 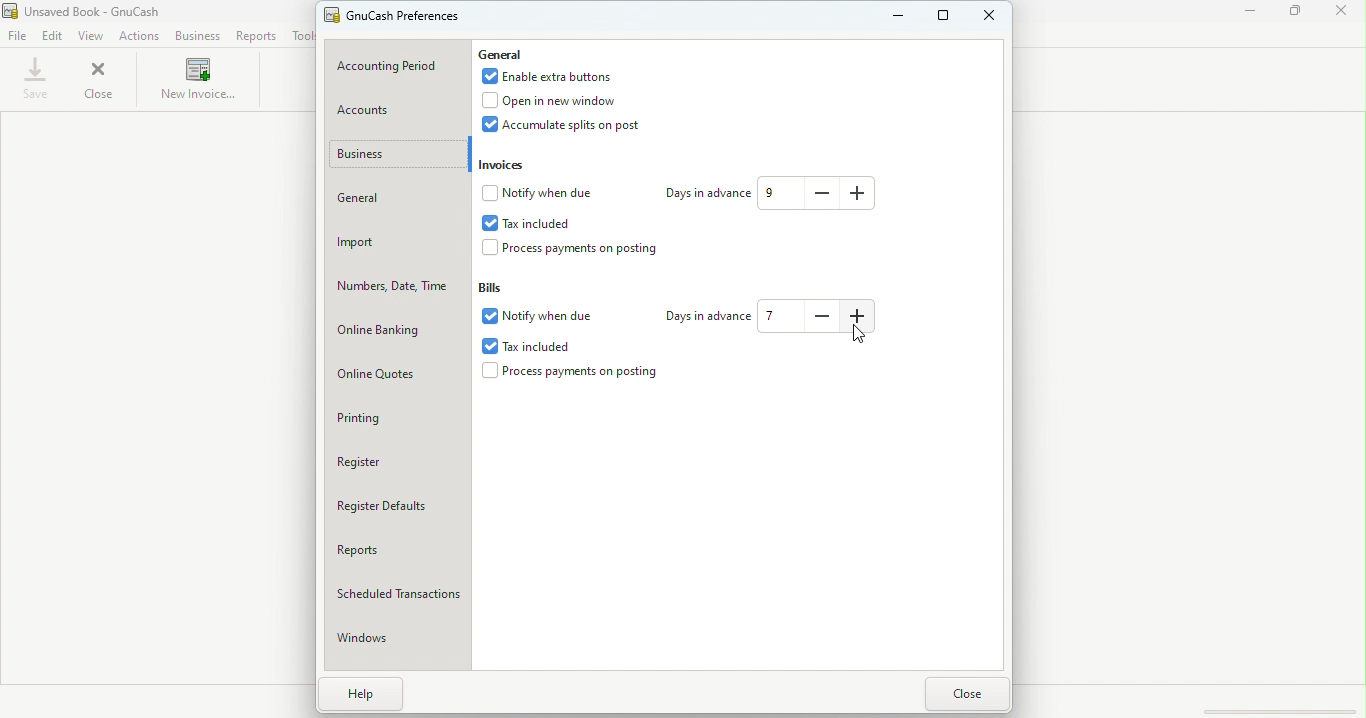 I want to click on Invoices, so click(x=509, y=166).